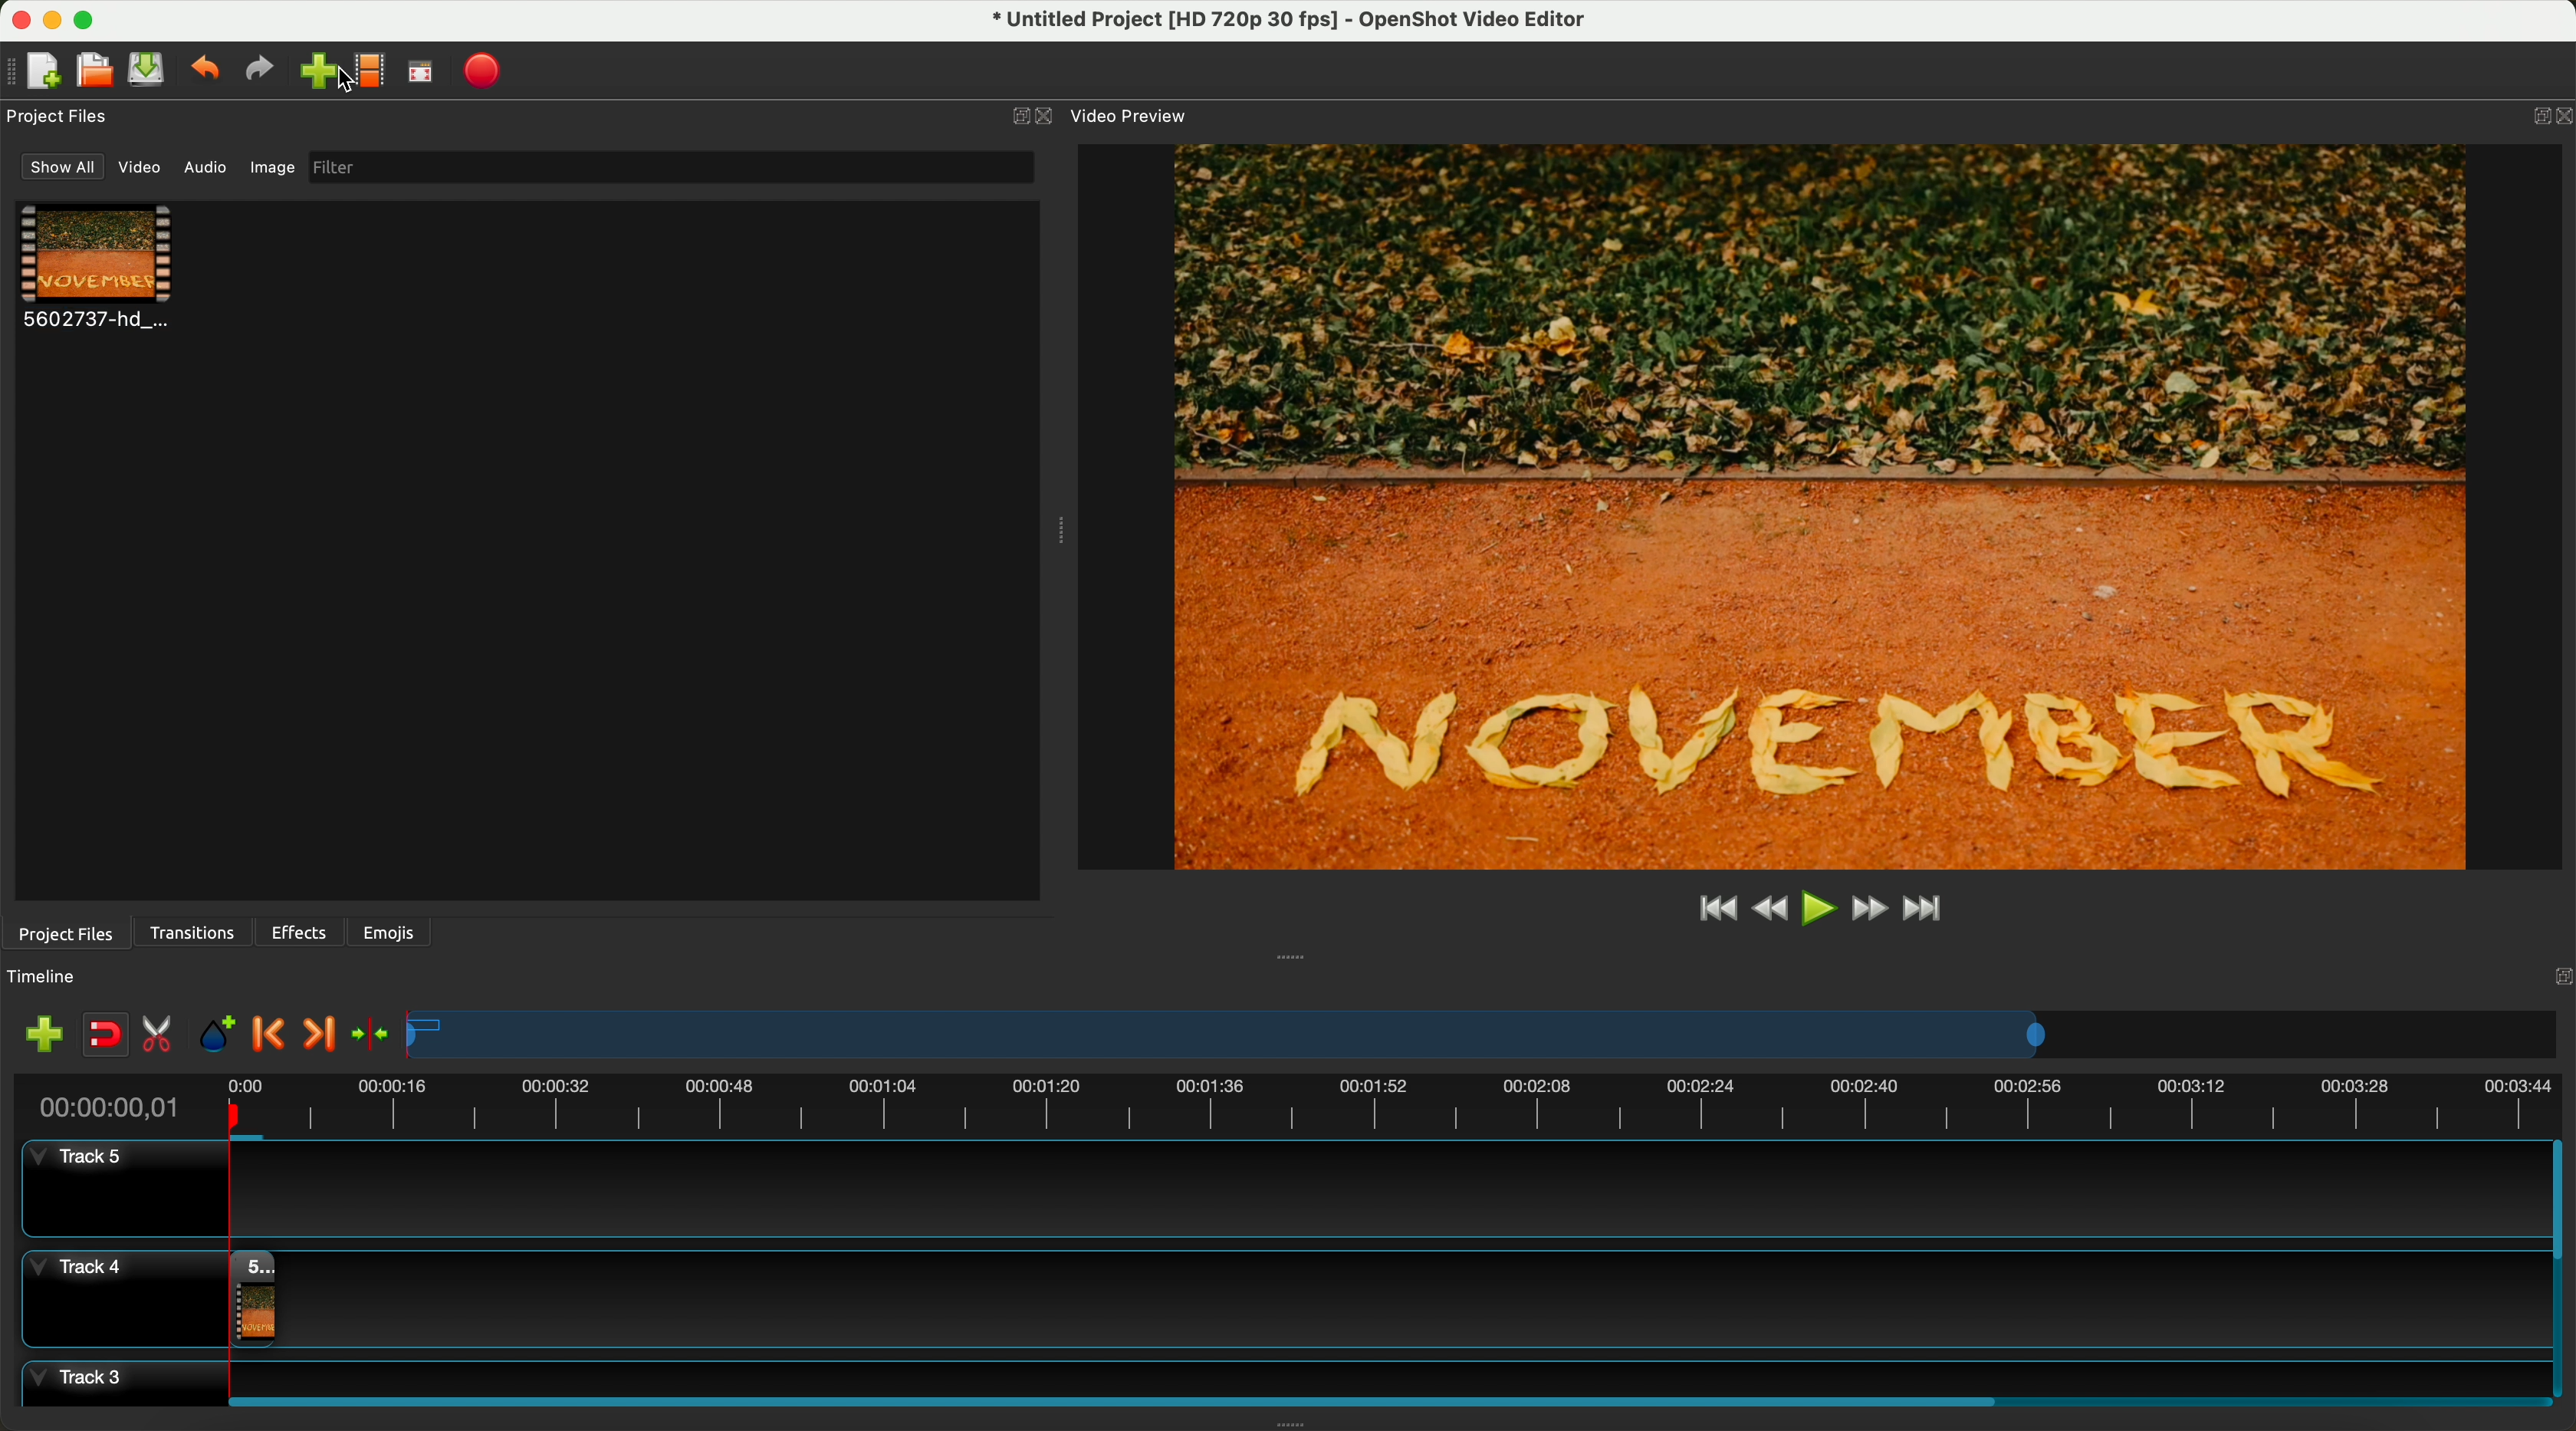 The width and height of the screenshot is (2576, 1431). What do you see at coordinates (389, 929) in the screenshot?
I see `emojis` at bounding box center [389, 929].